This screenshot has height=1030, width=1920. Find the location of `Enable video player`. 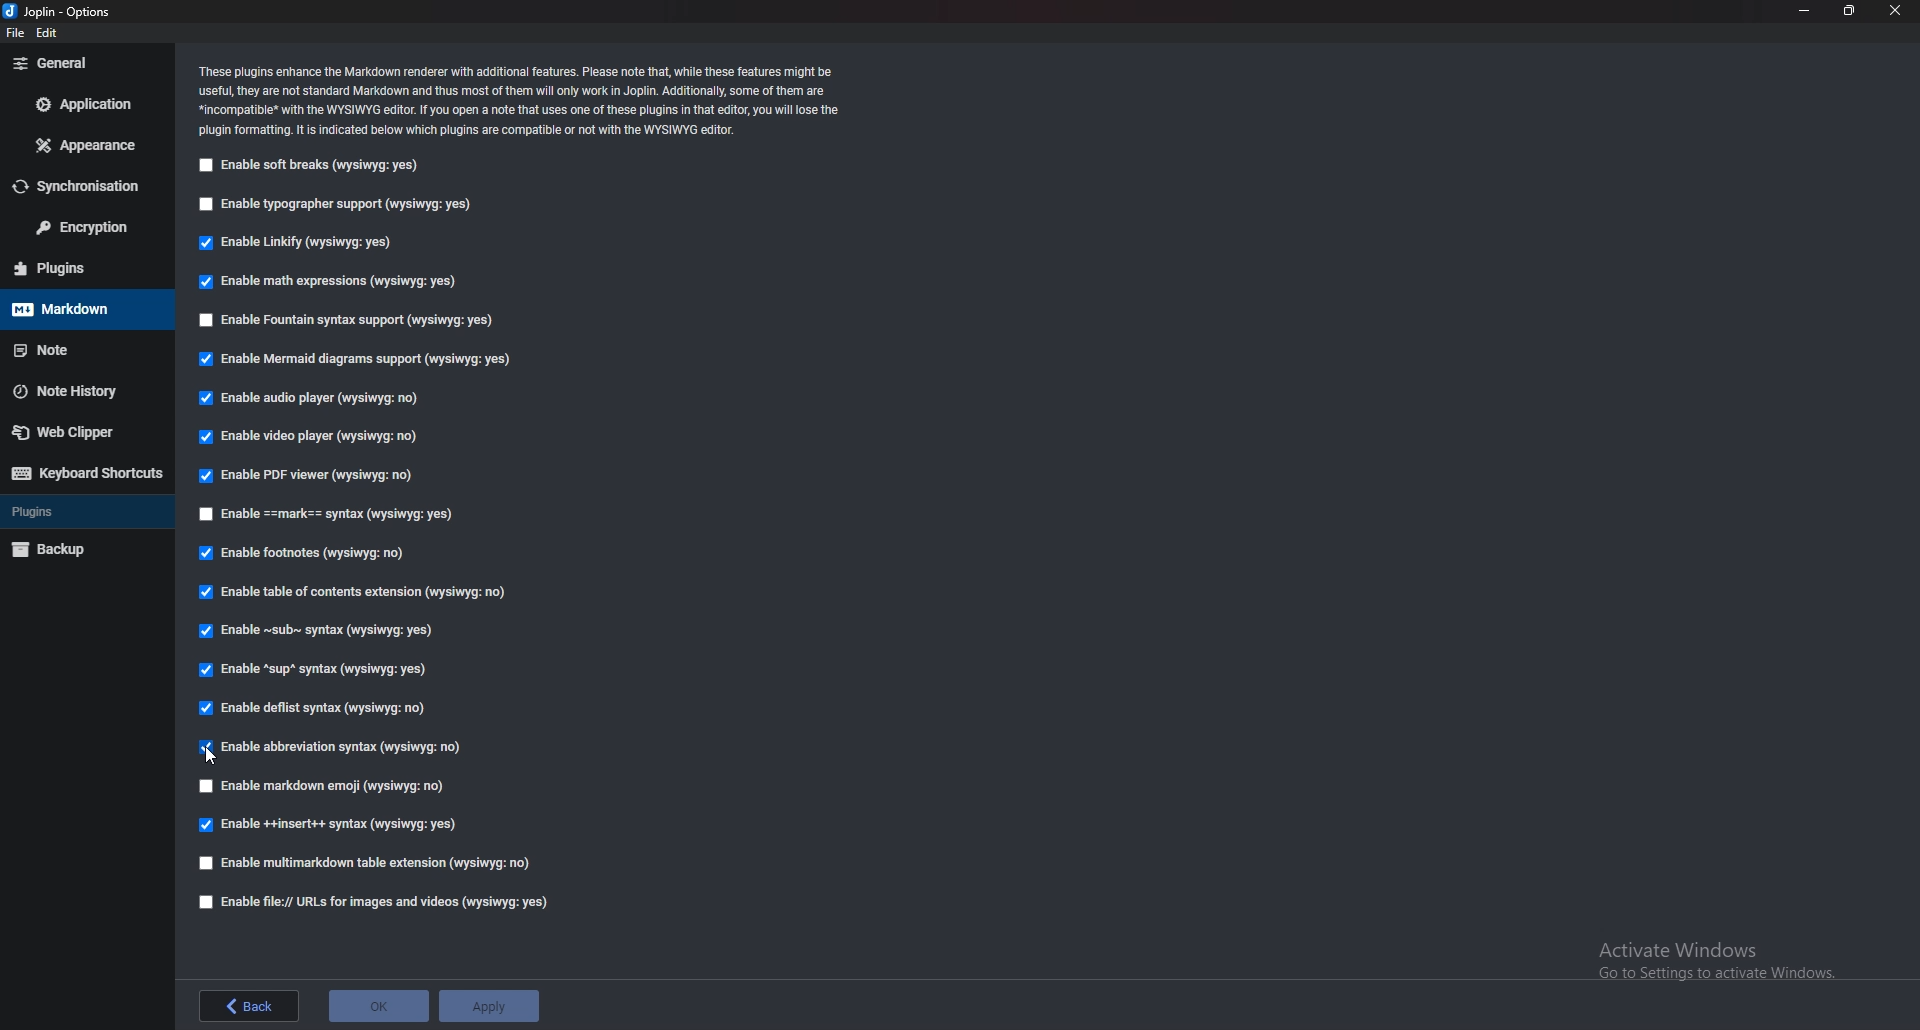

Enable video player is located at coordinates (317, 438).